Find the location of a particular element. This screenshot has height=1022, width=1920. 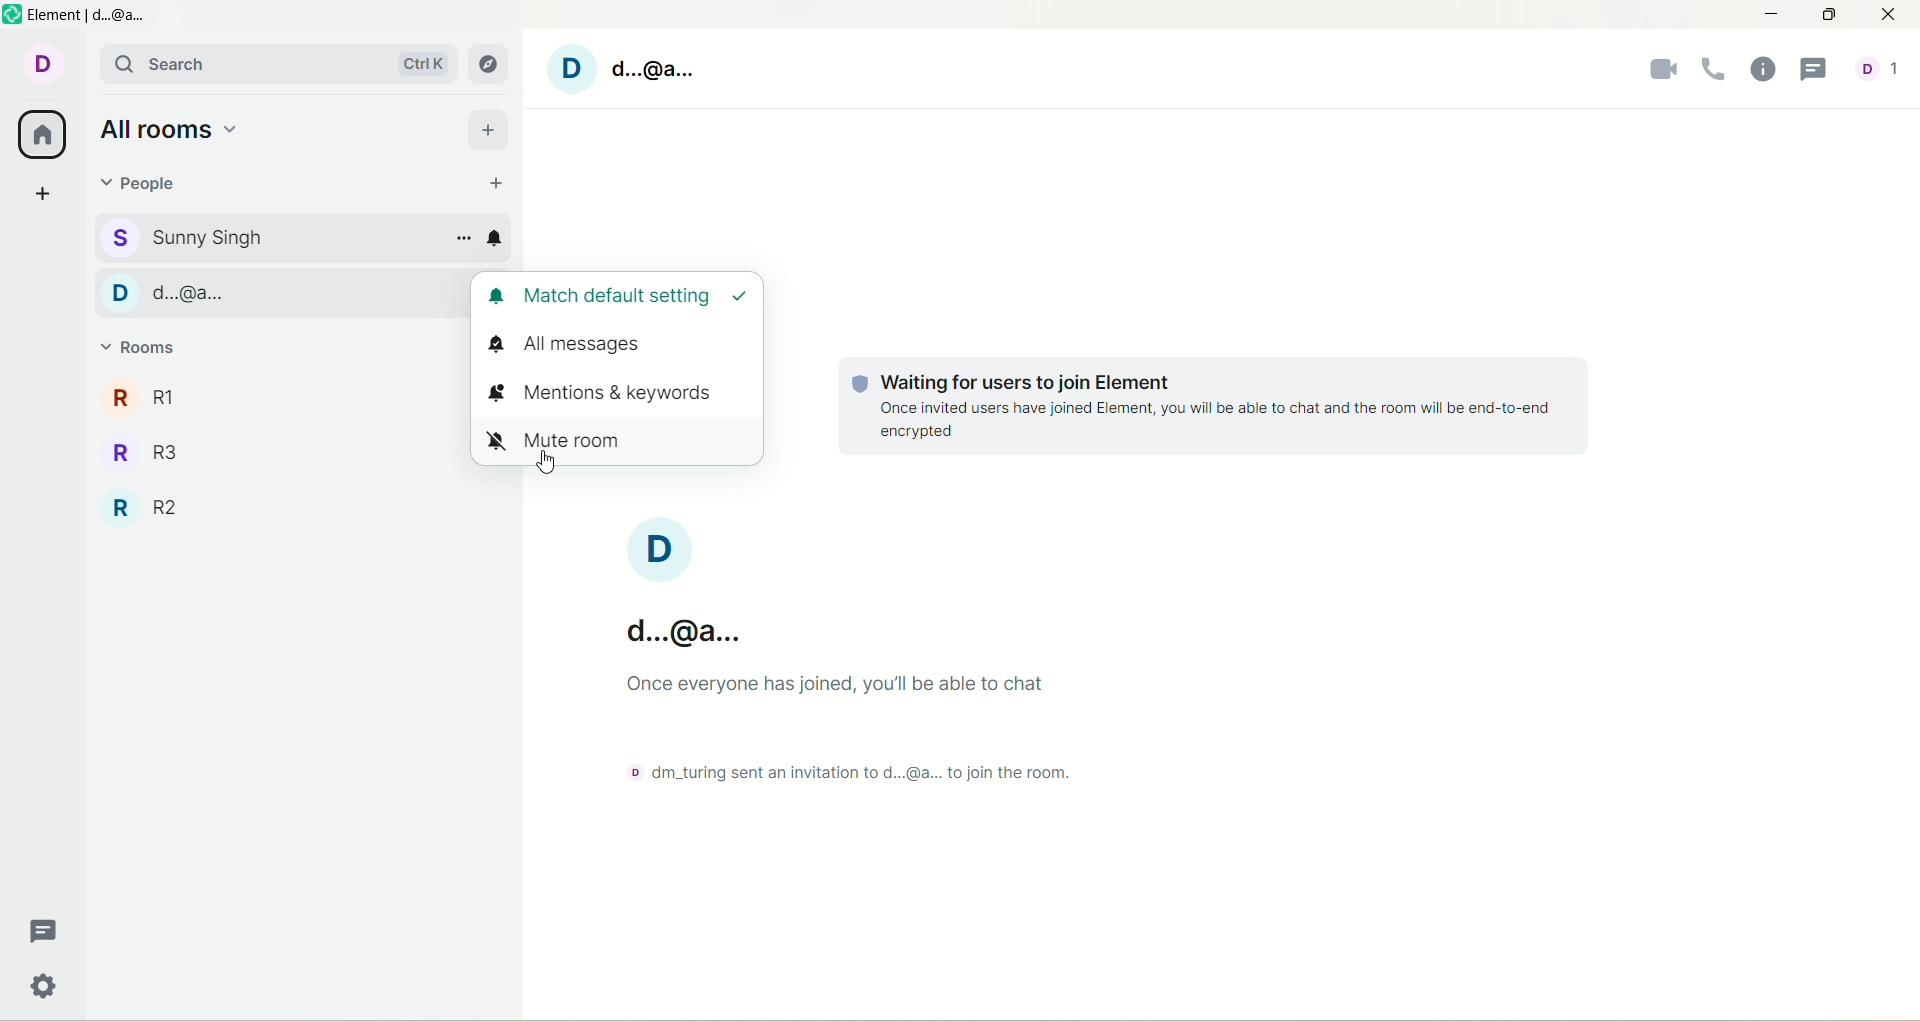

text is located at coordinates (1204, 408).